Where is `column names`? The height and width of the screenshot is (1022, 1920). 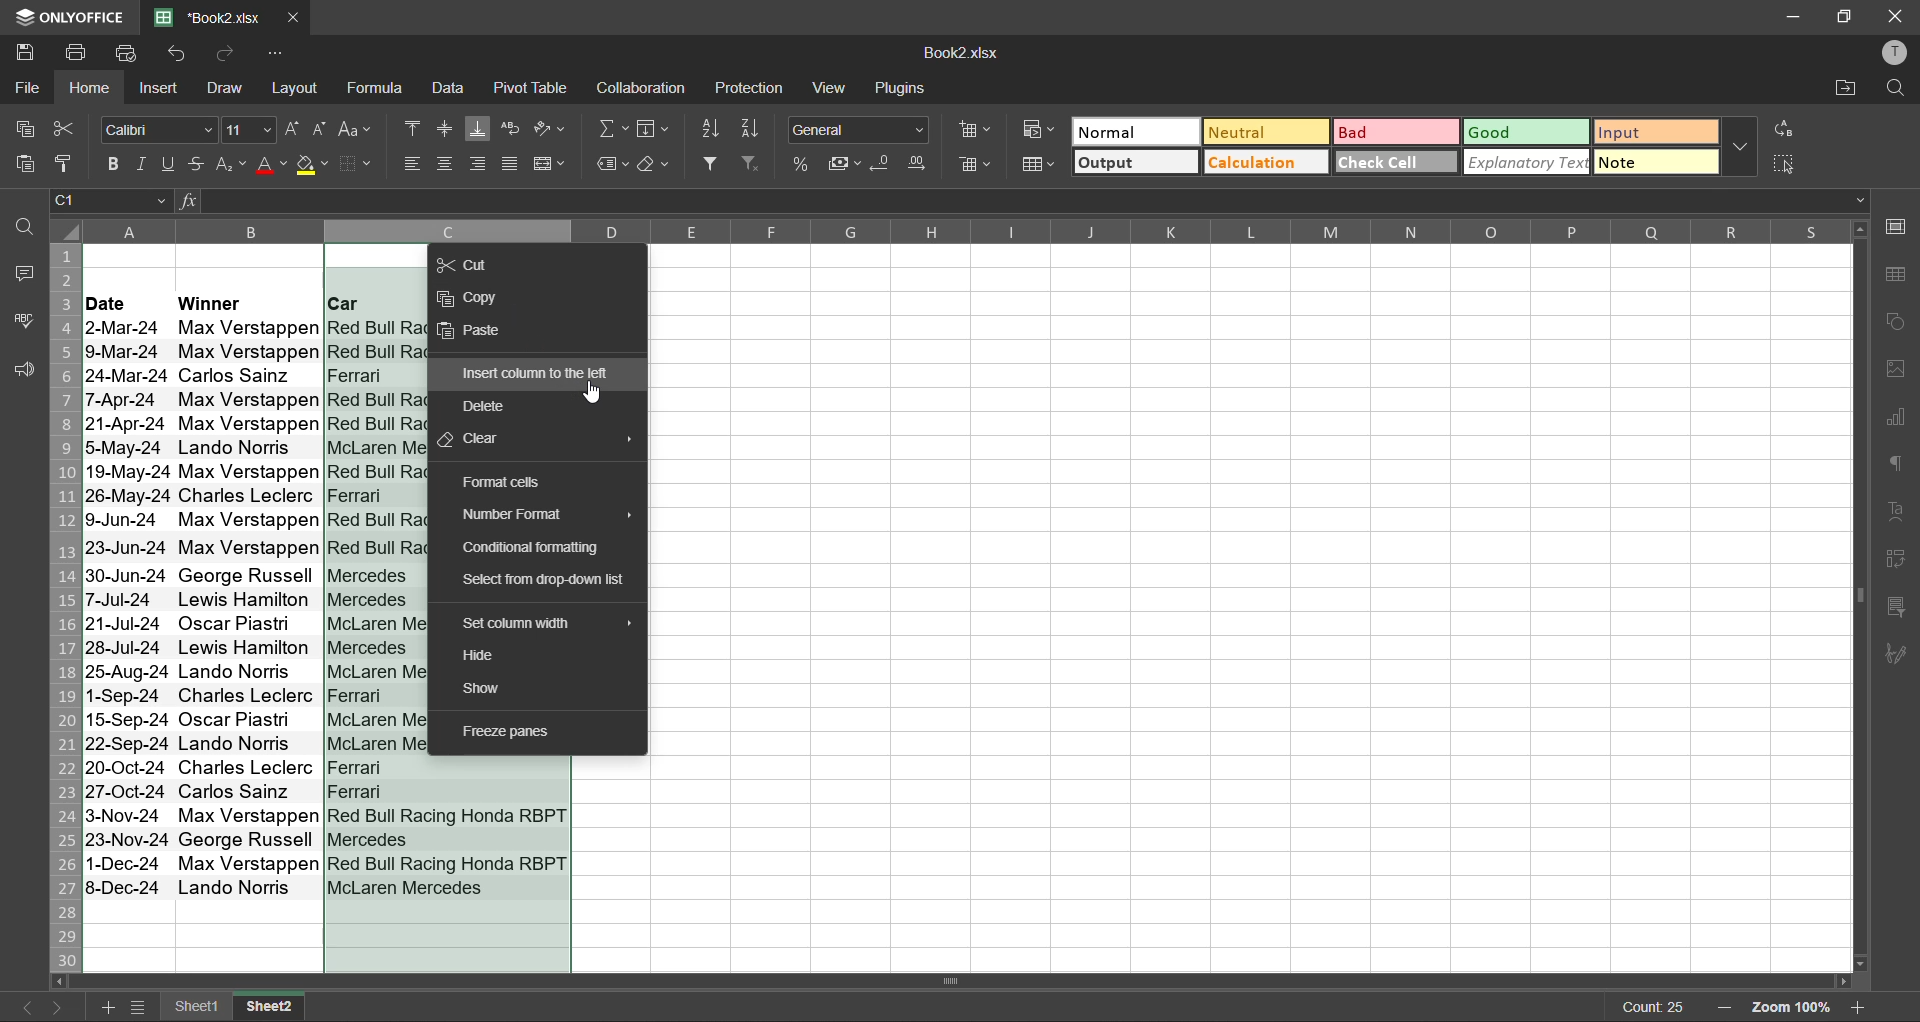 column names is located at coordinates (962, 231).